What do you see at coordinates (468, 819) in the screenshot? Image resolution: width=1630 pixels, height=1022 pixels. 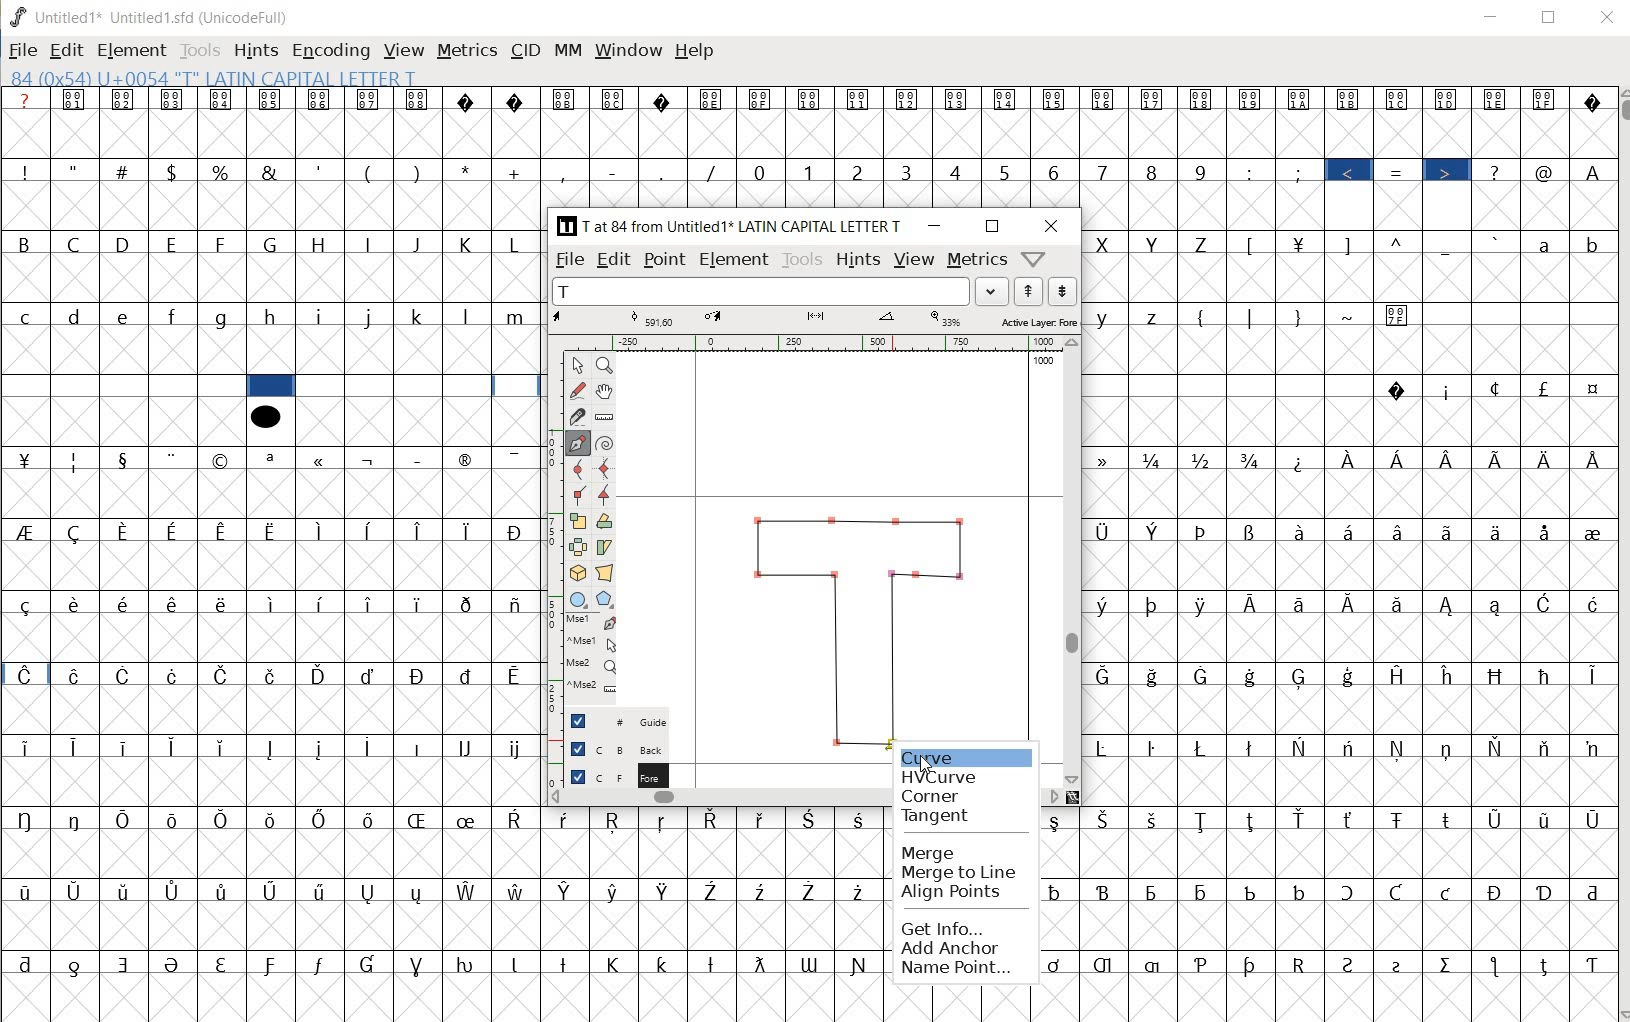 I see `Symbol` at bounding box center [468, 819].